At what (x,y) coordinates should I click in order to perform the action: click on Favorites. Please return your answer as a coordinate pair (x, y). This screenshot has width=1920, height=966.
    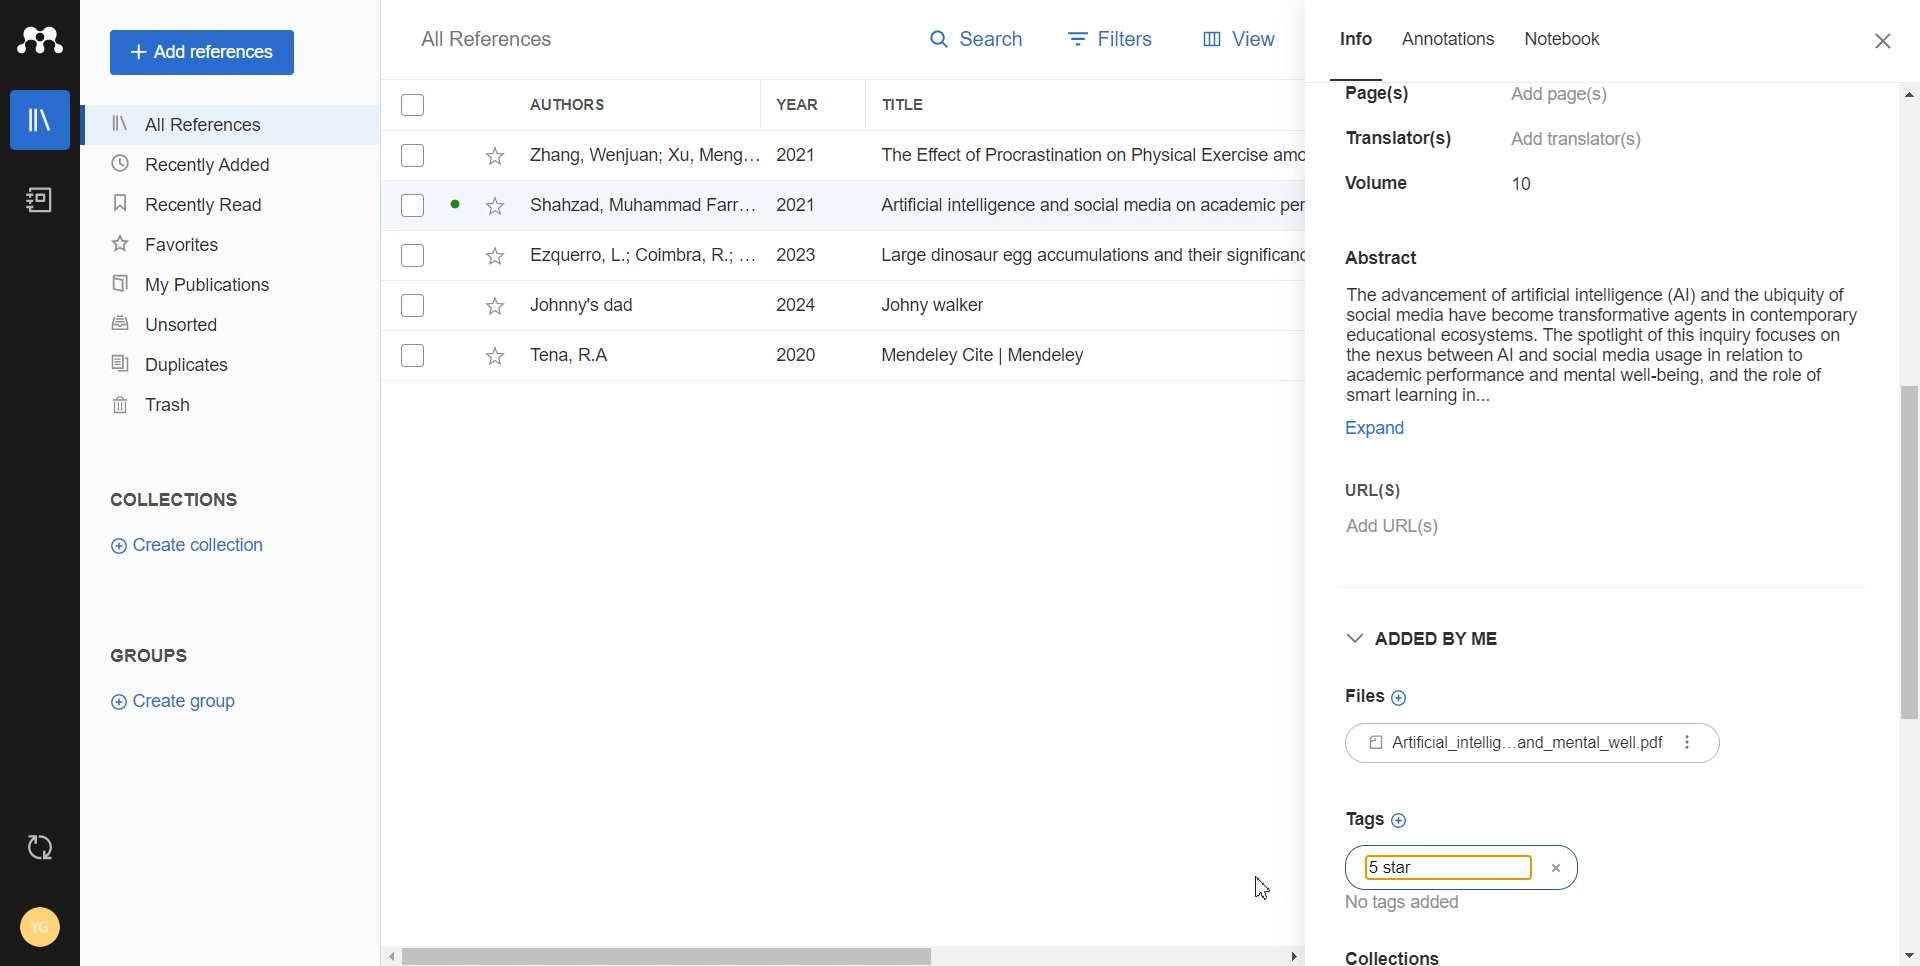
    Looking at the image, I should click on (225, 241).